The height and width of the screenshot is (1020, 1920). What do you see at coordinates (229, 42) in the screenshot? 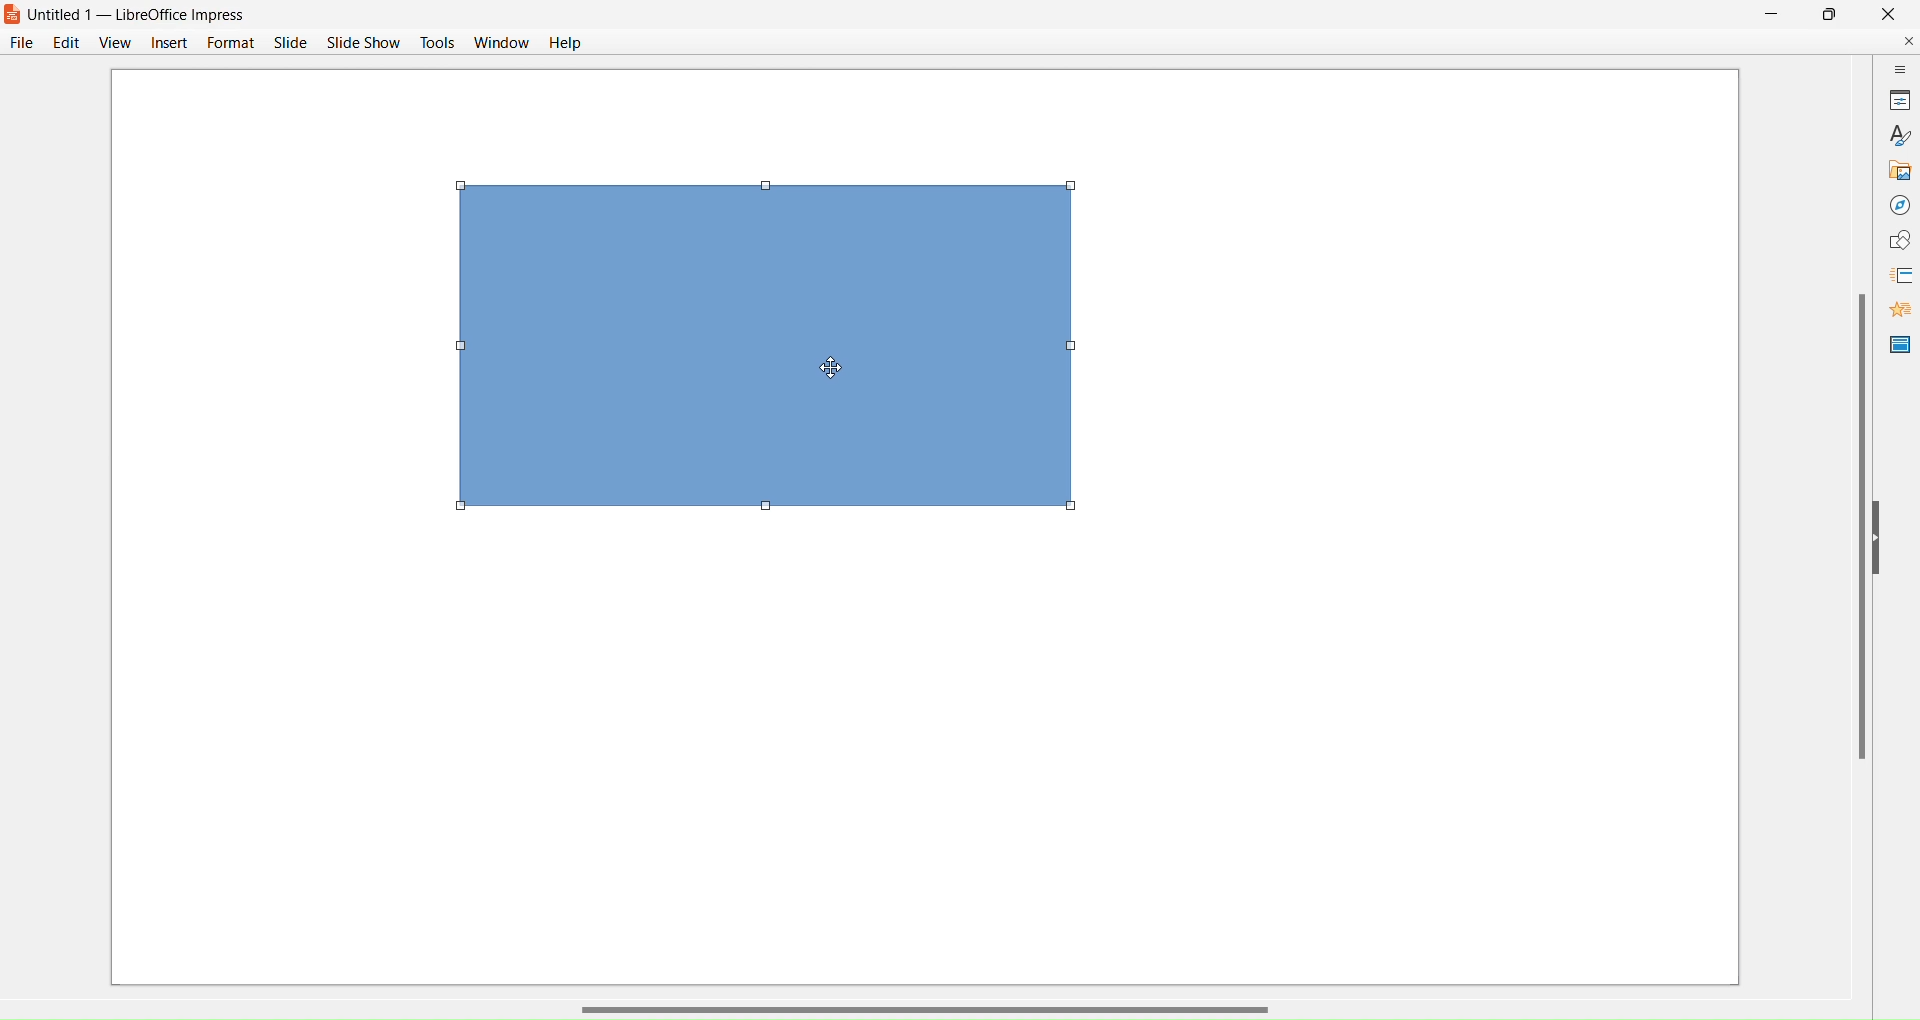
I see `Format` at bounding box center [229, 42].